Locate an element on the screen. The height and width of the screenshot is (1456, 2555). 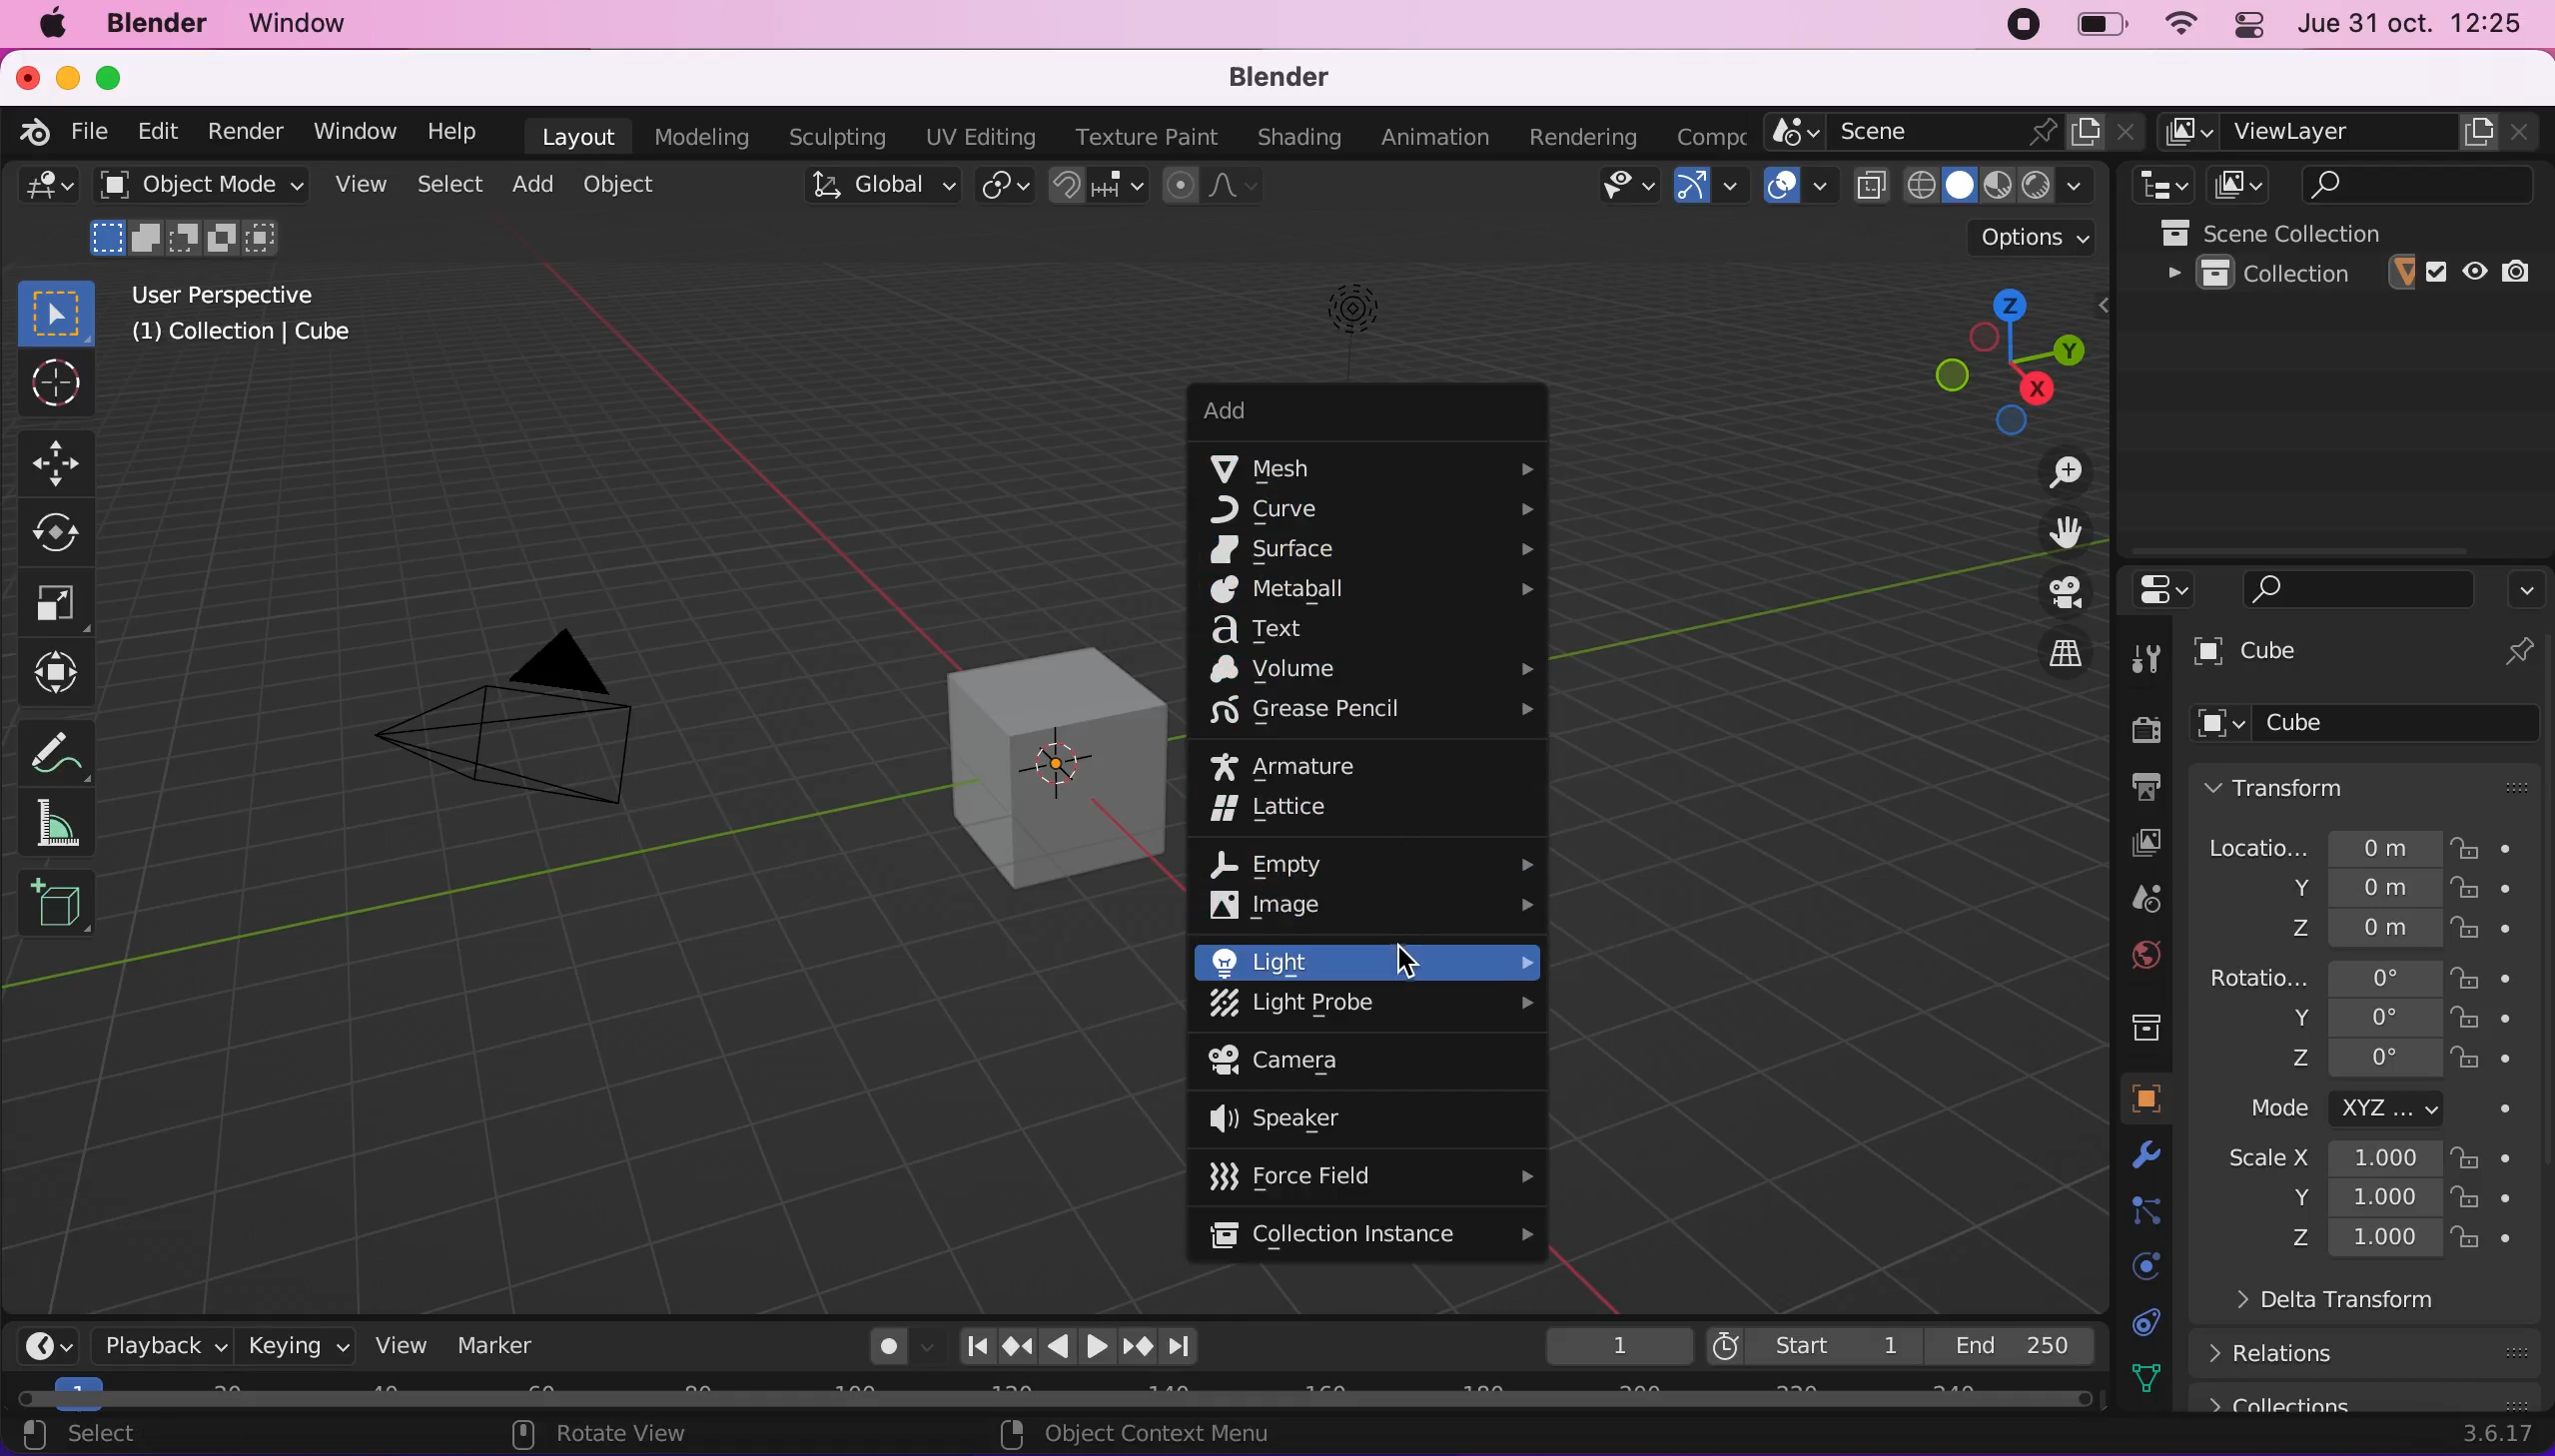
auto keying is located at coordinates (883, 1345).